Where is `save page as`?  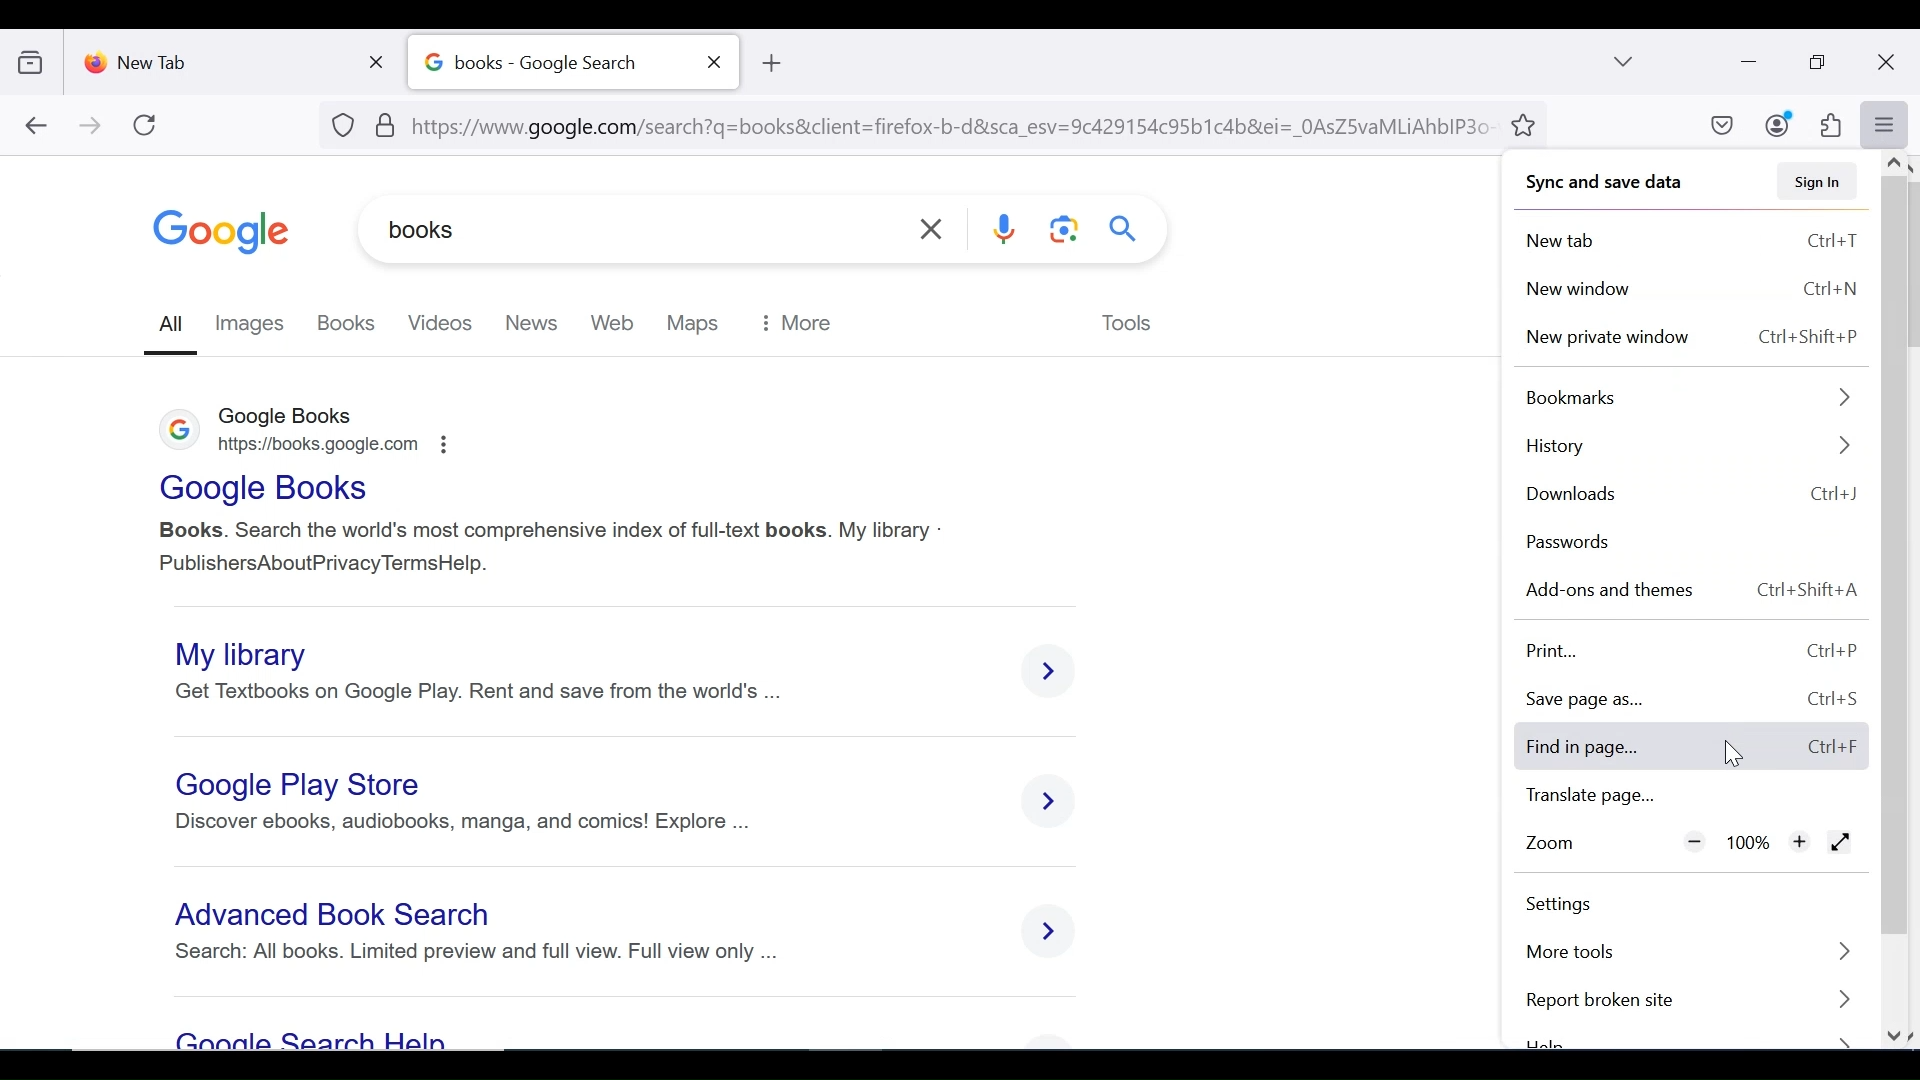 save page as is located at coordinates (1692, 700).